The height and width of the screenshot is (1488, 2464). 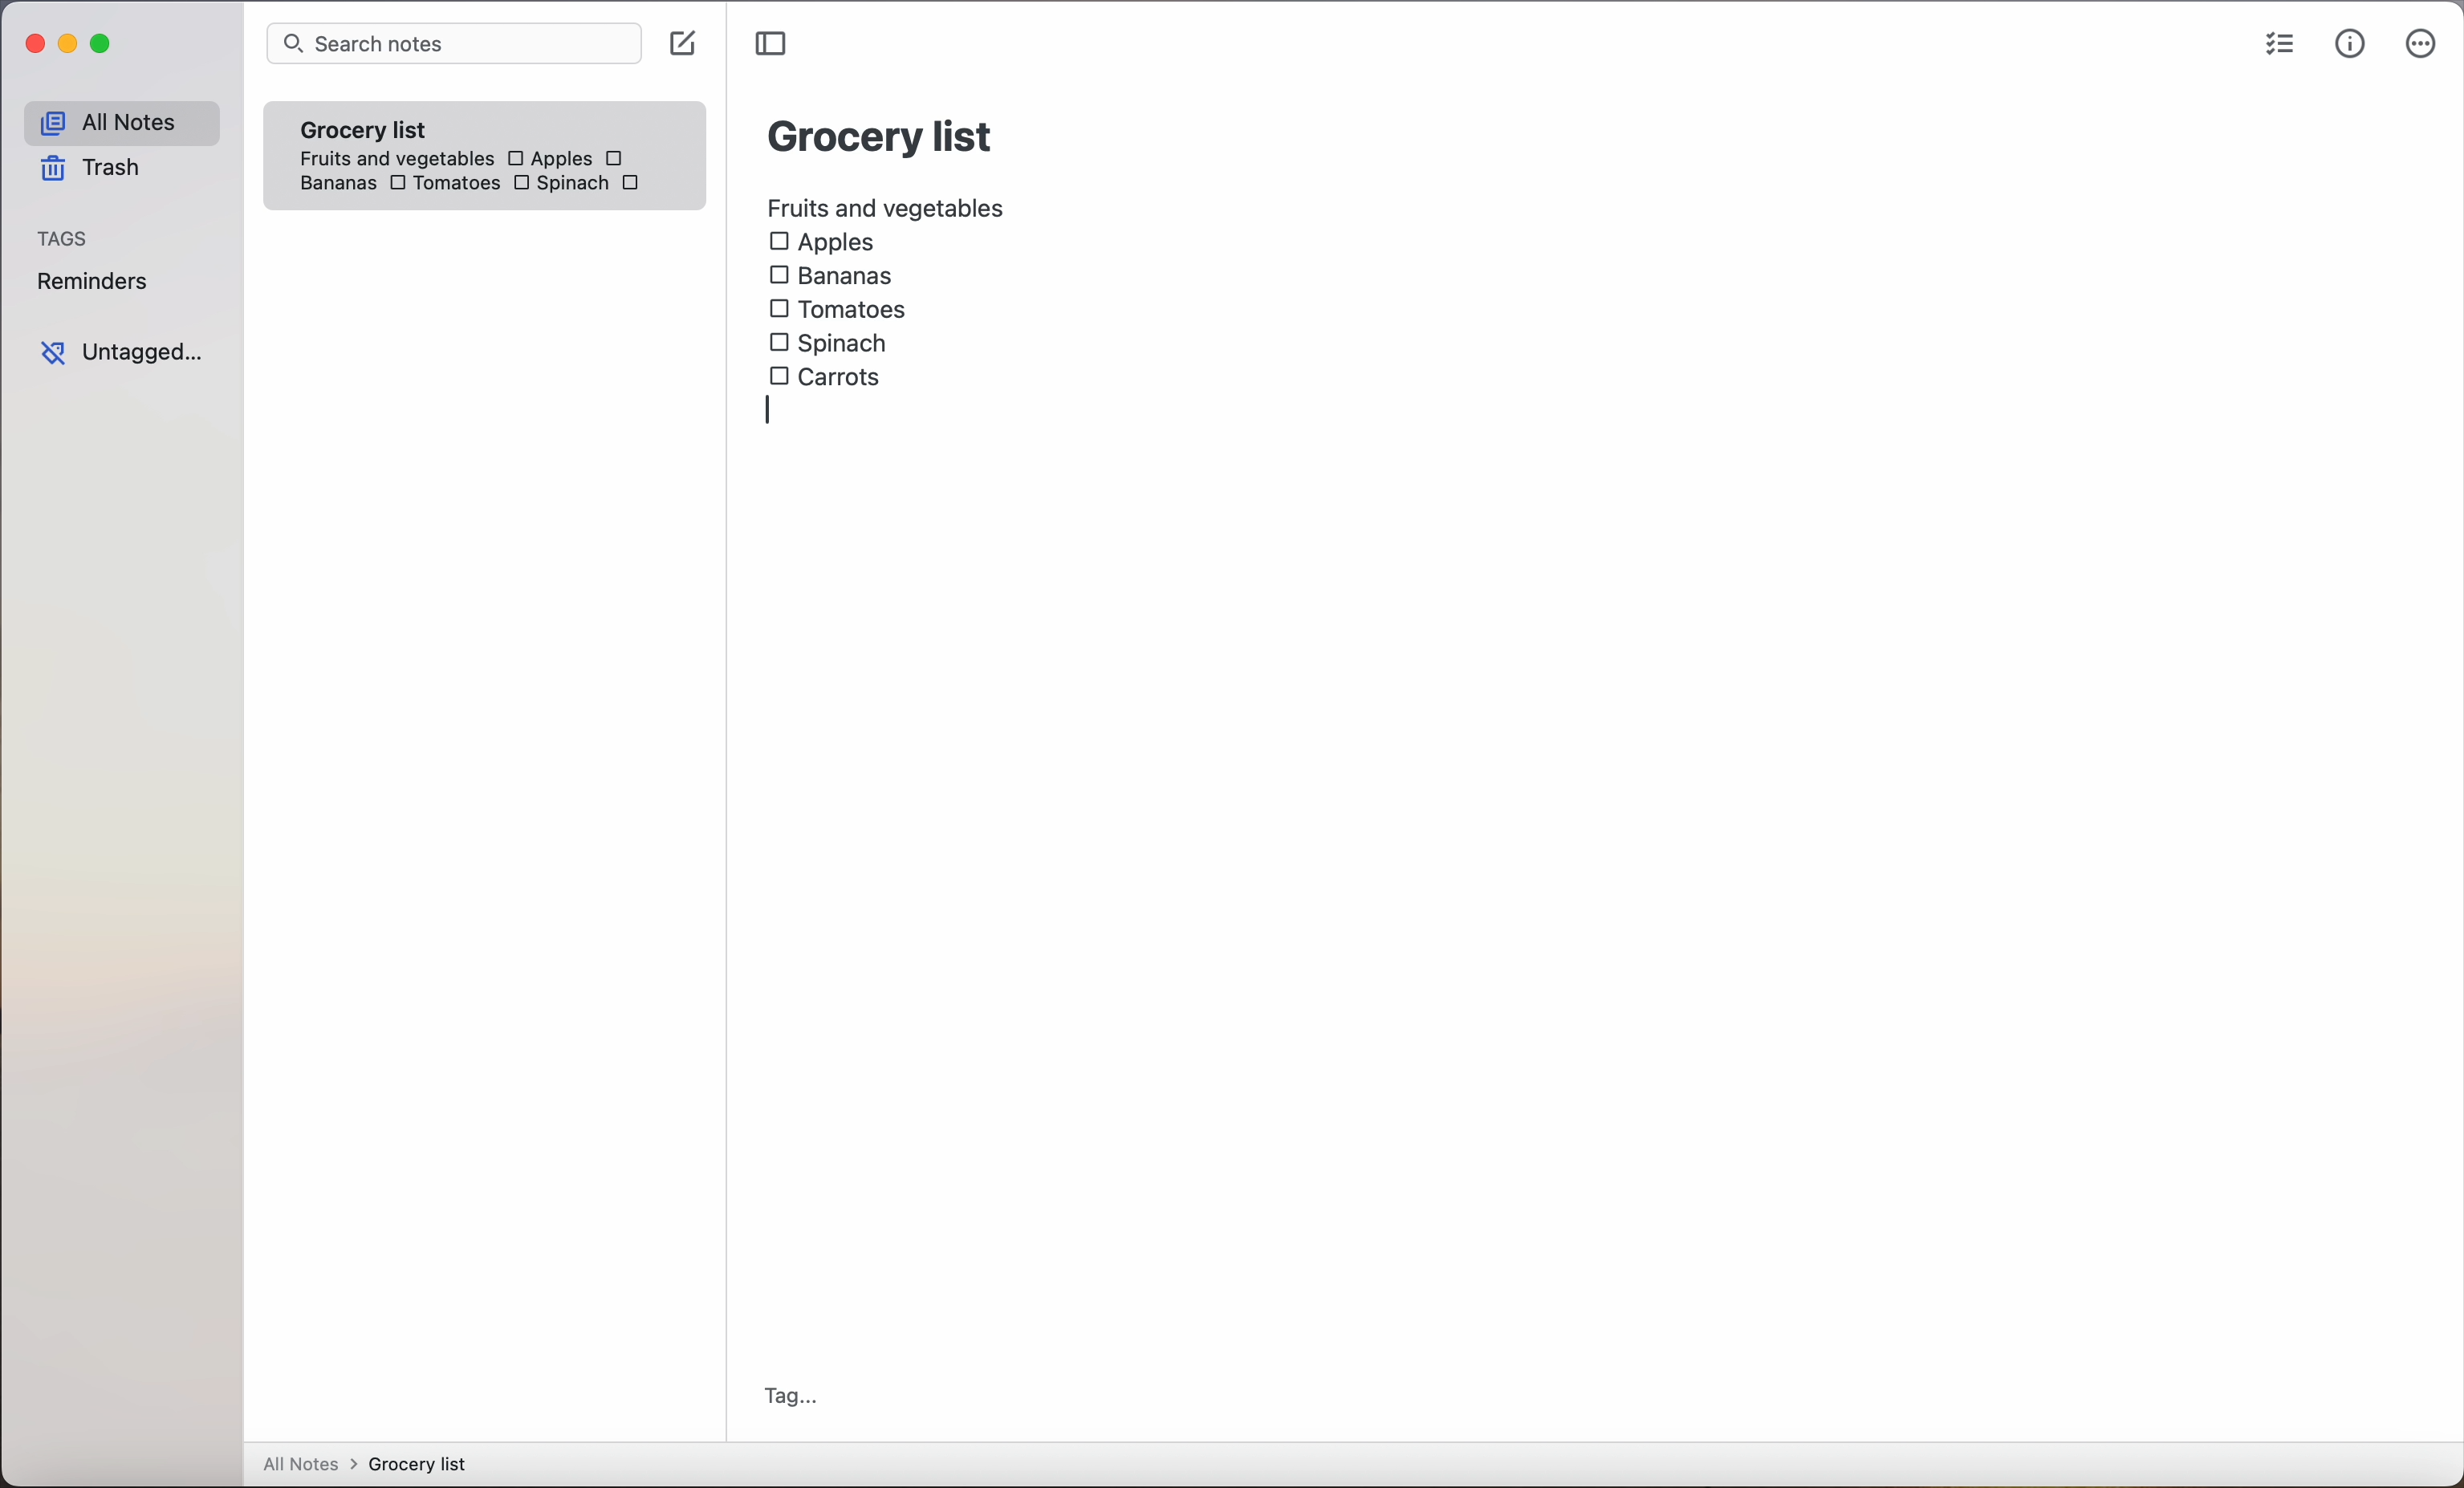 I want to click on reminders, so click(x=91, y=285).